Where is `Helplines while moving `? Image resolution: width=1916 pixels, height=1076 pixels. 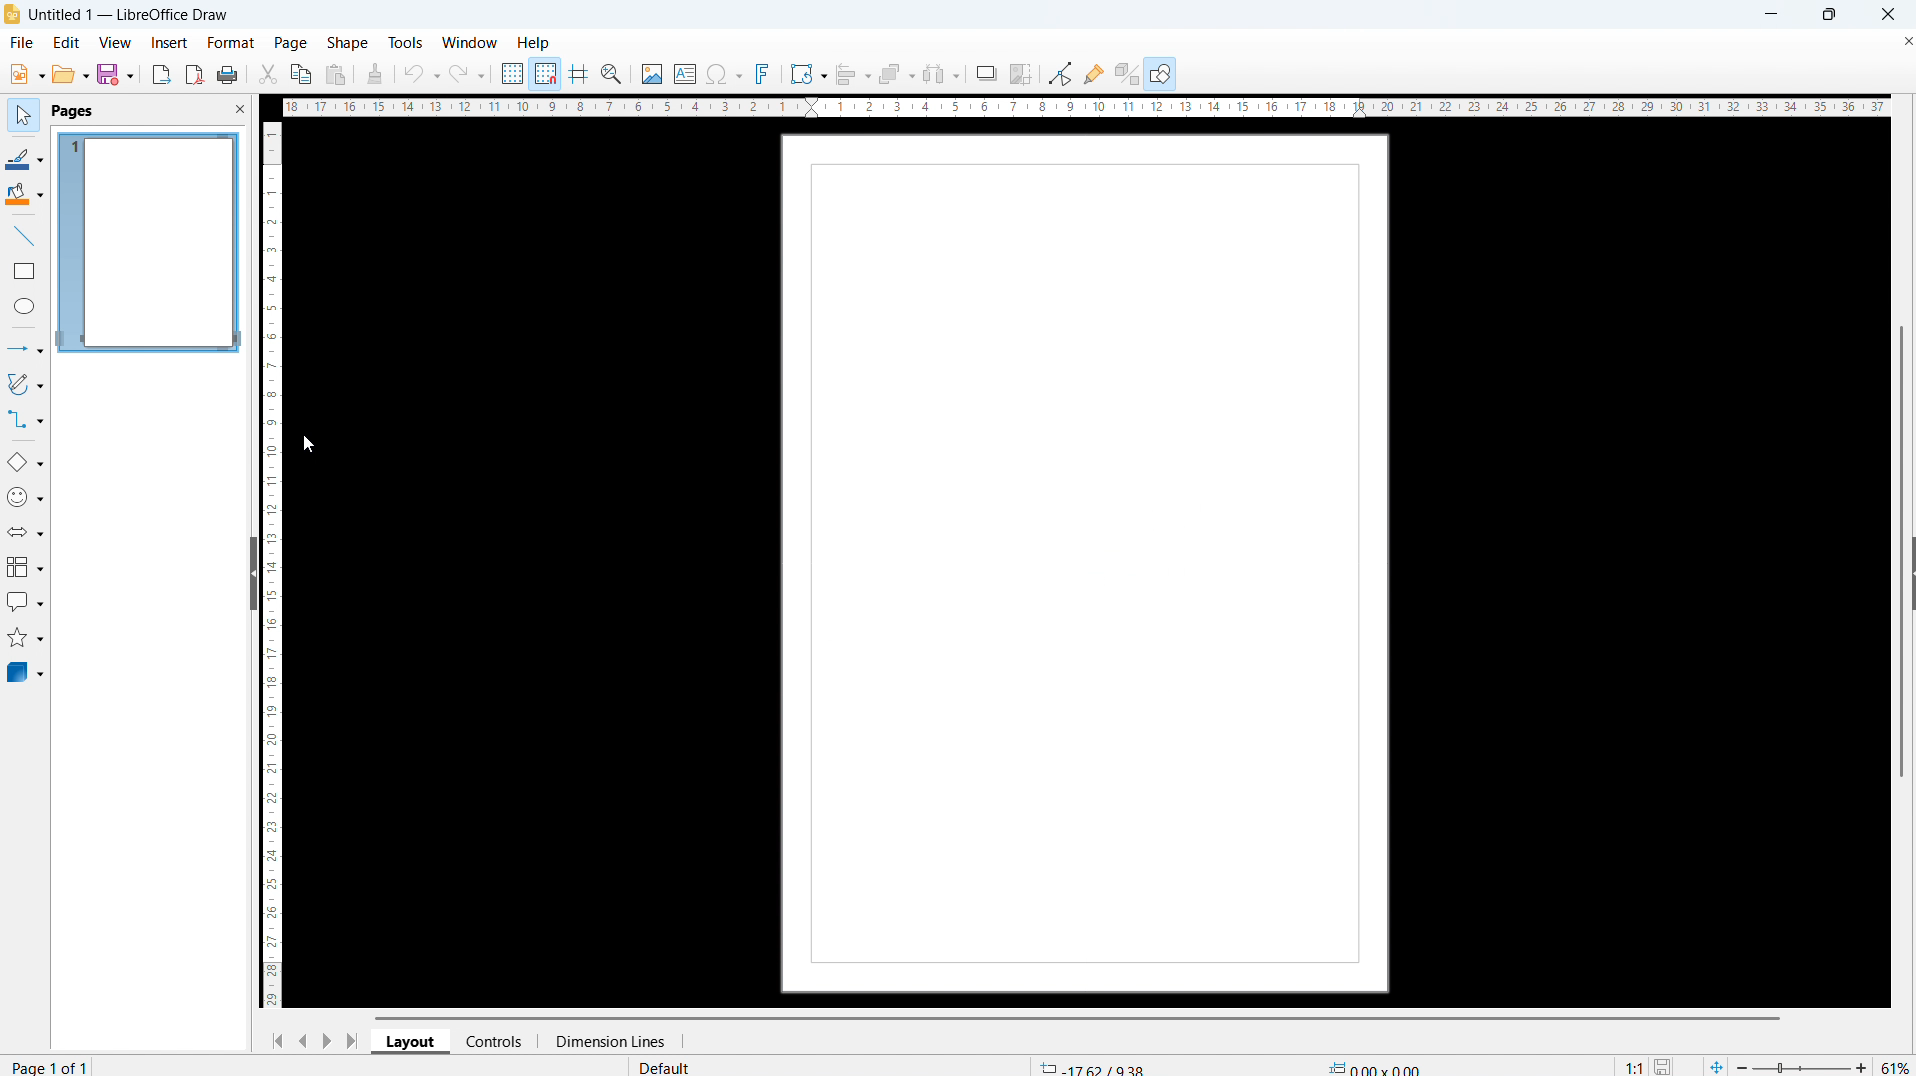
Helplines while moving  is located at coordinates (579, 73).